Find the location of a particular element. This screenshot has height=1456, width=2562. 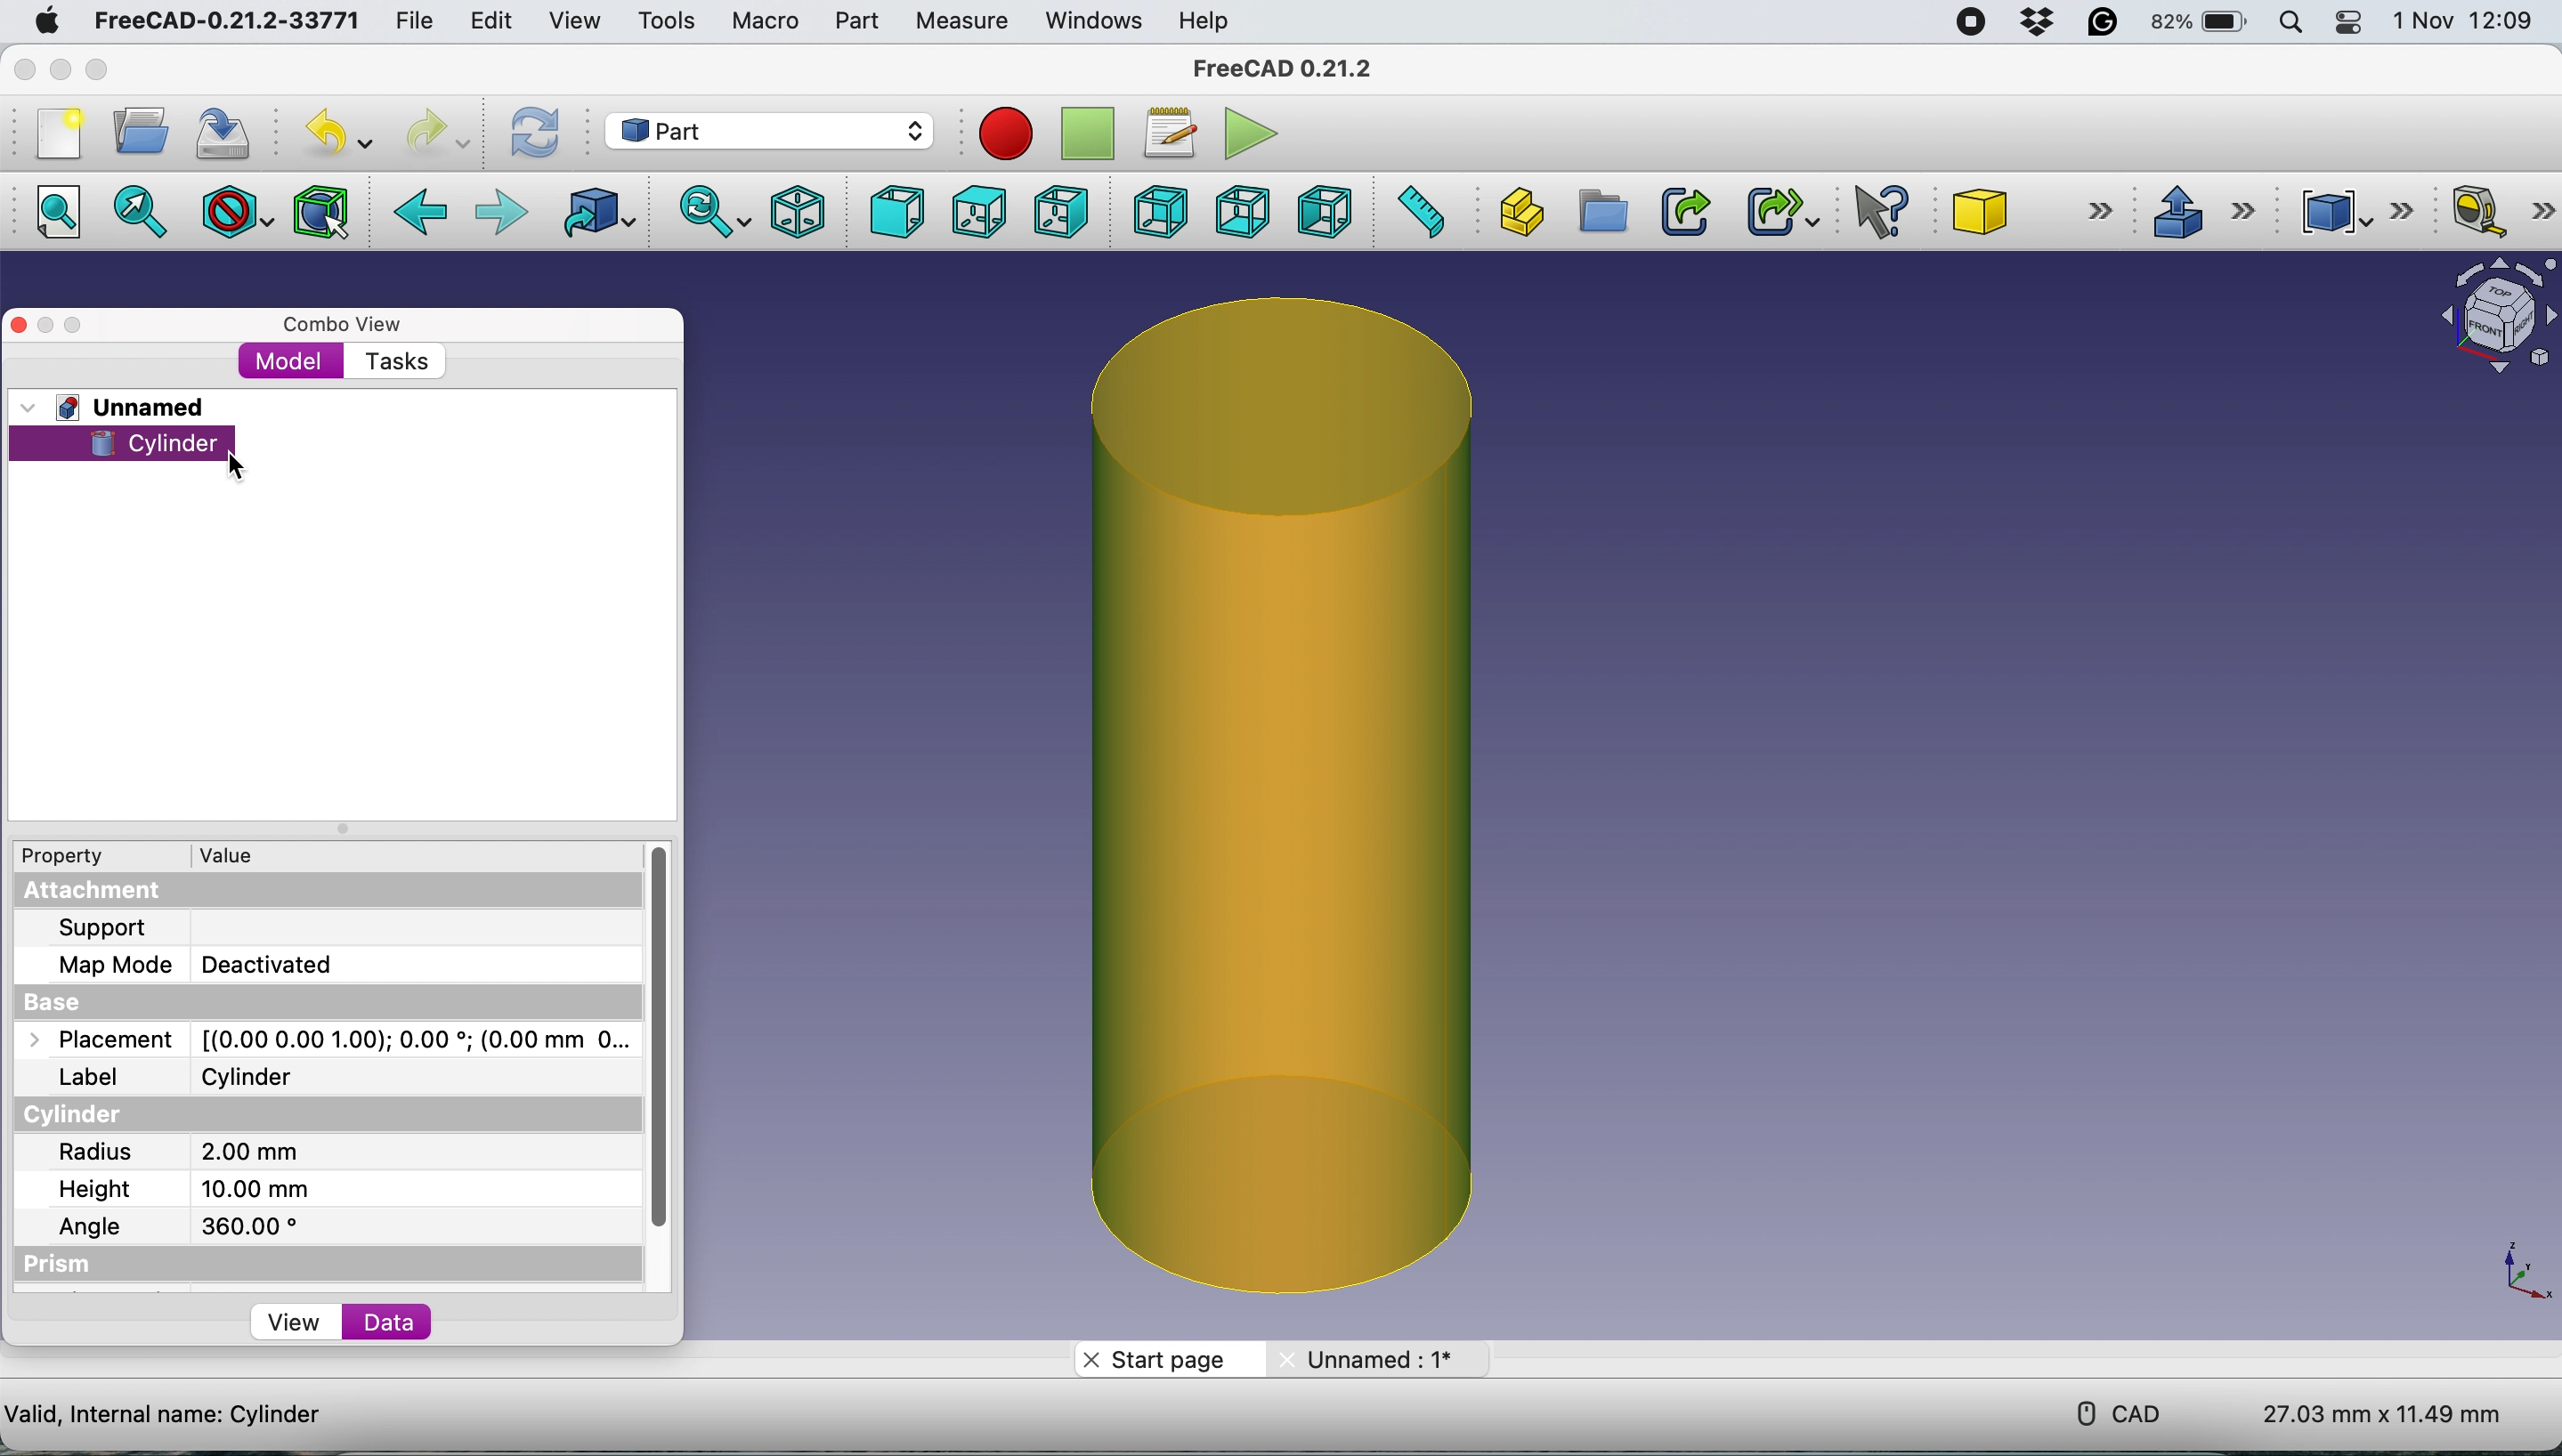

freecad is located at coordinates (1283, 64).